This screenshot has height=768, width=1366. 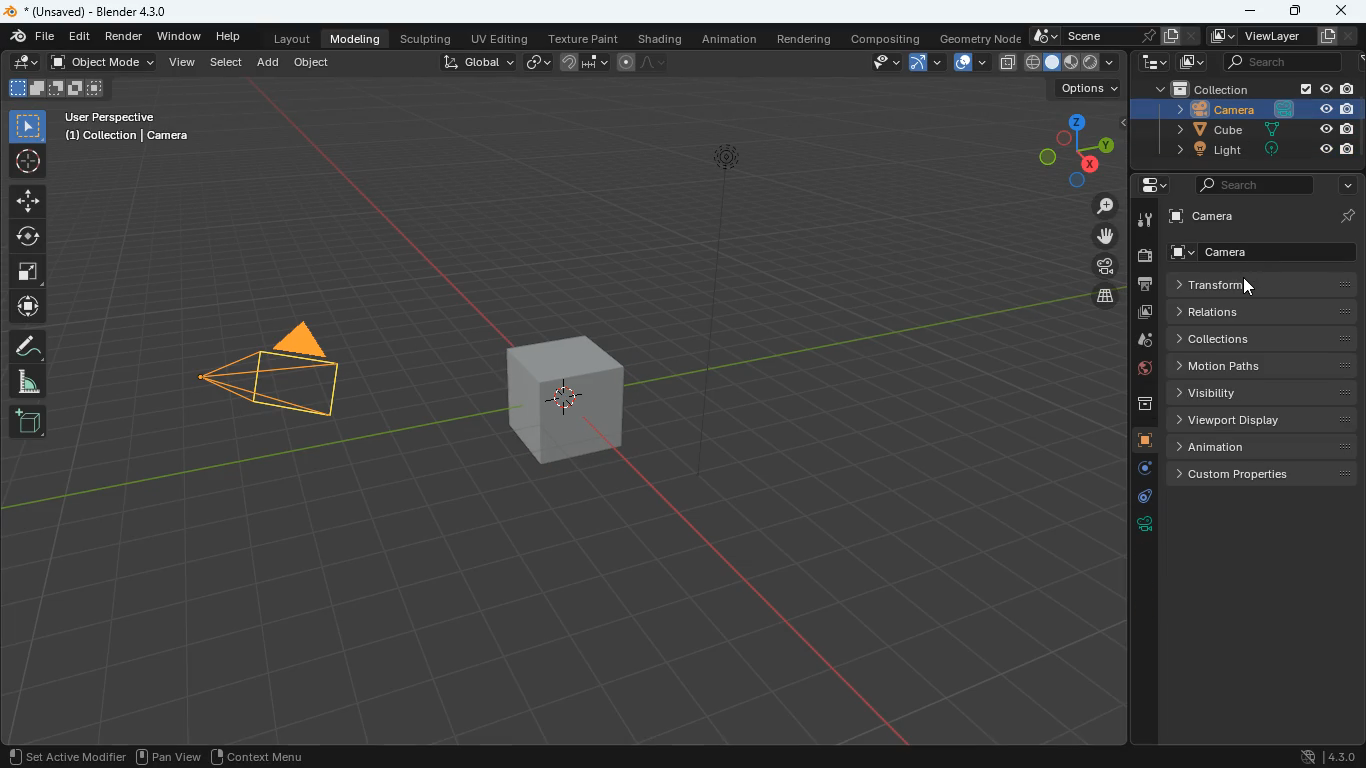 I want to click on select, so click(x=27, y=126).